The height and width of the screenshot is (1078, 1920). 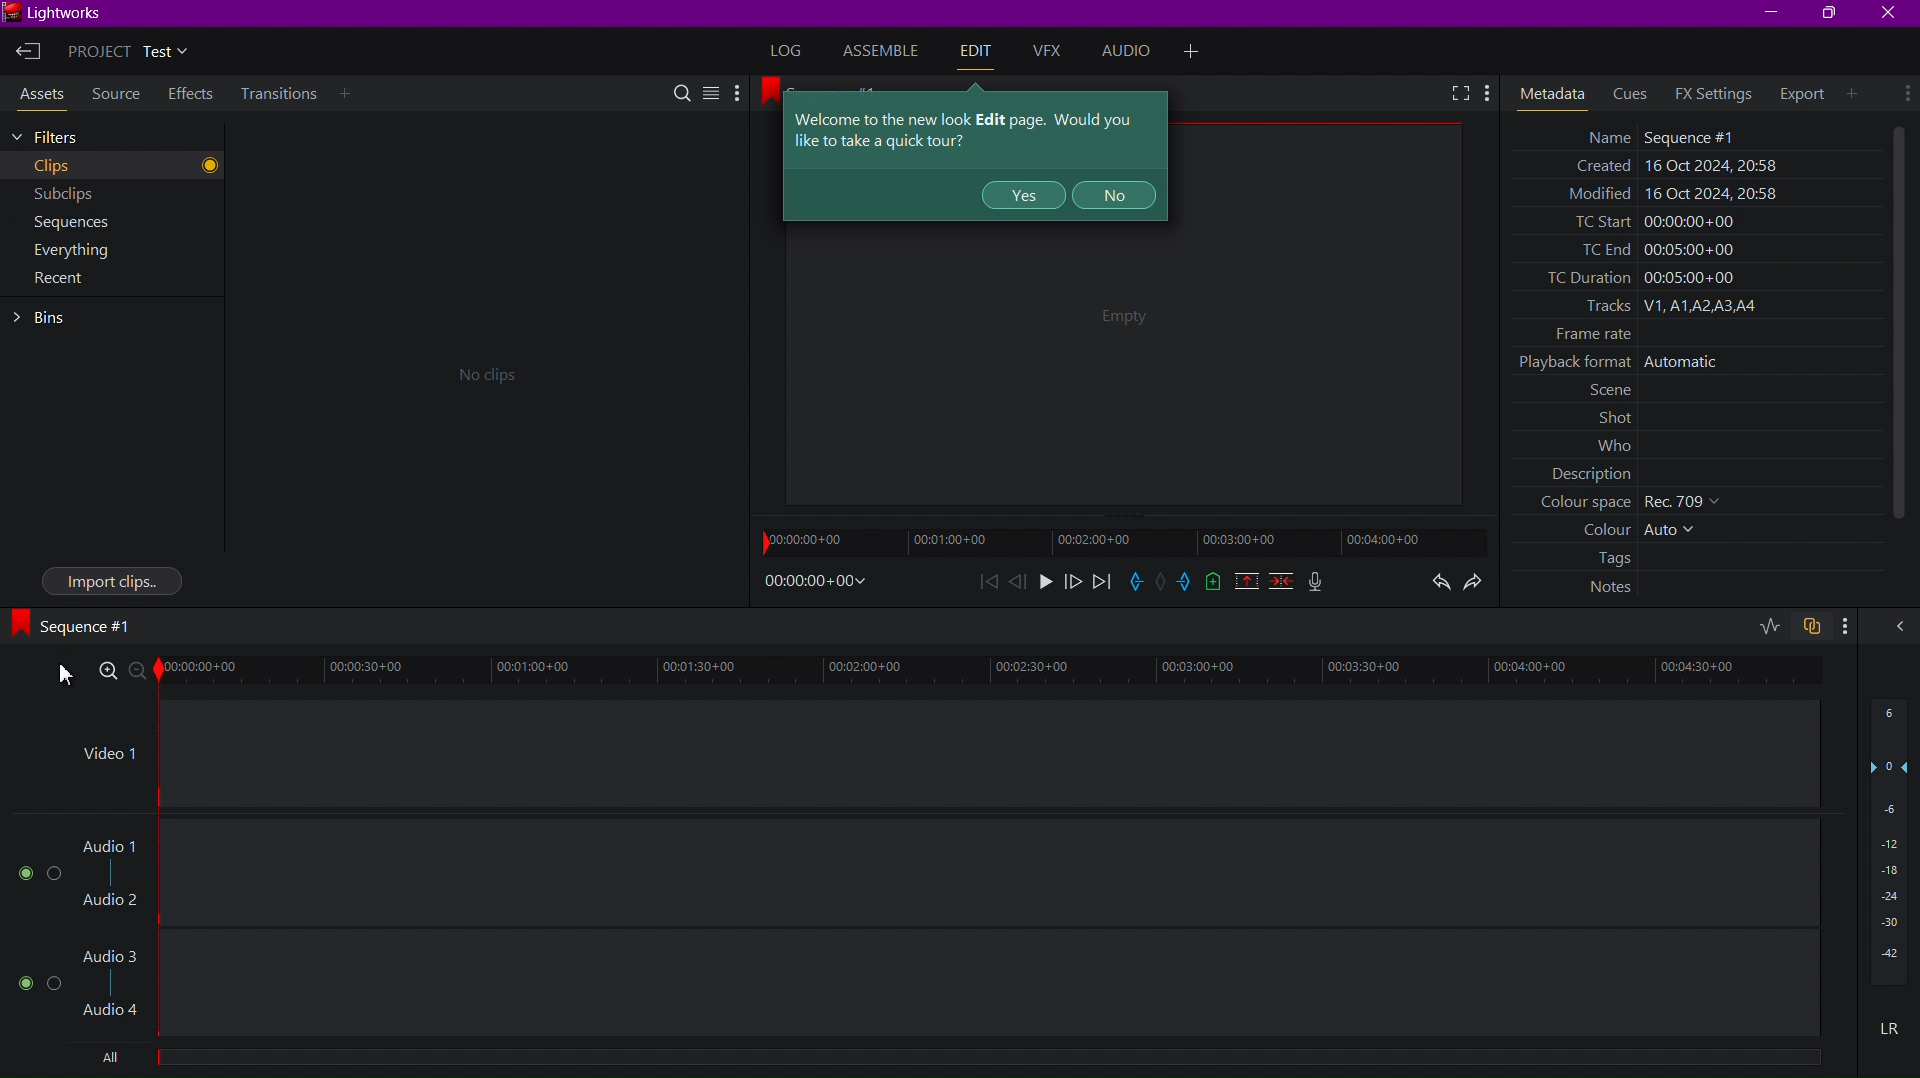 What do you see at coordinates (1198, 51) in the screenshot?
I see `More` at bounding box center [1198, 51].